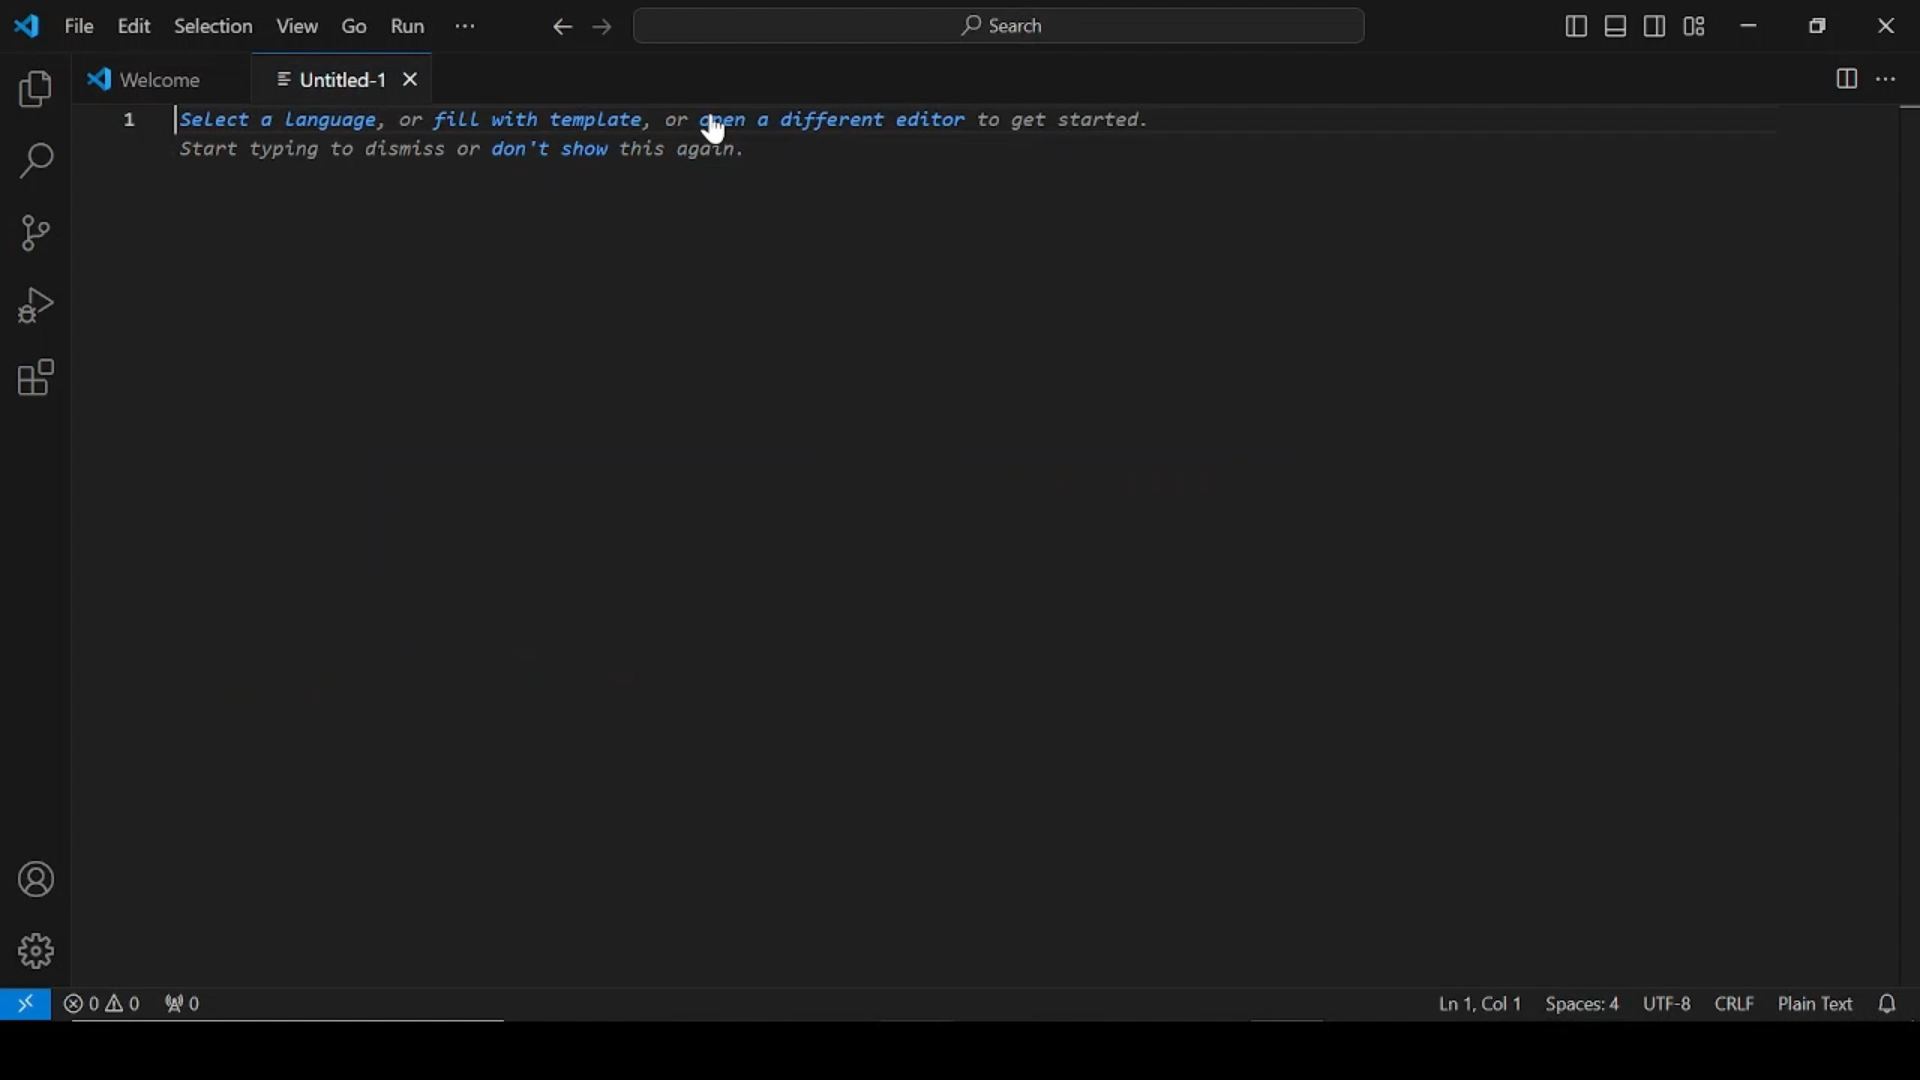 This screenshot has height=1080, width=1920. I want to click on split editor right split editor down, so click(1847, 77).